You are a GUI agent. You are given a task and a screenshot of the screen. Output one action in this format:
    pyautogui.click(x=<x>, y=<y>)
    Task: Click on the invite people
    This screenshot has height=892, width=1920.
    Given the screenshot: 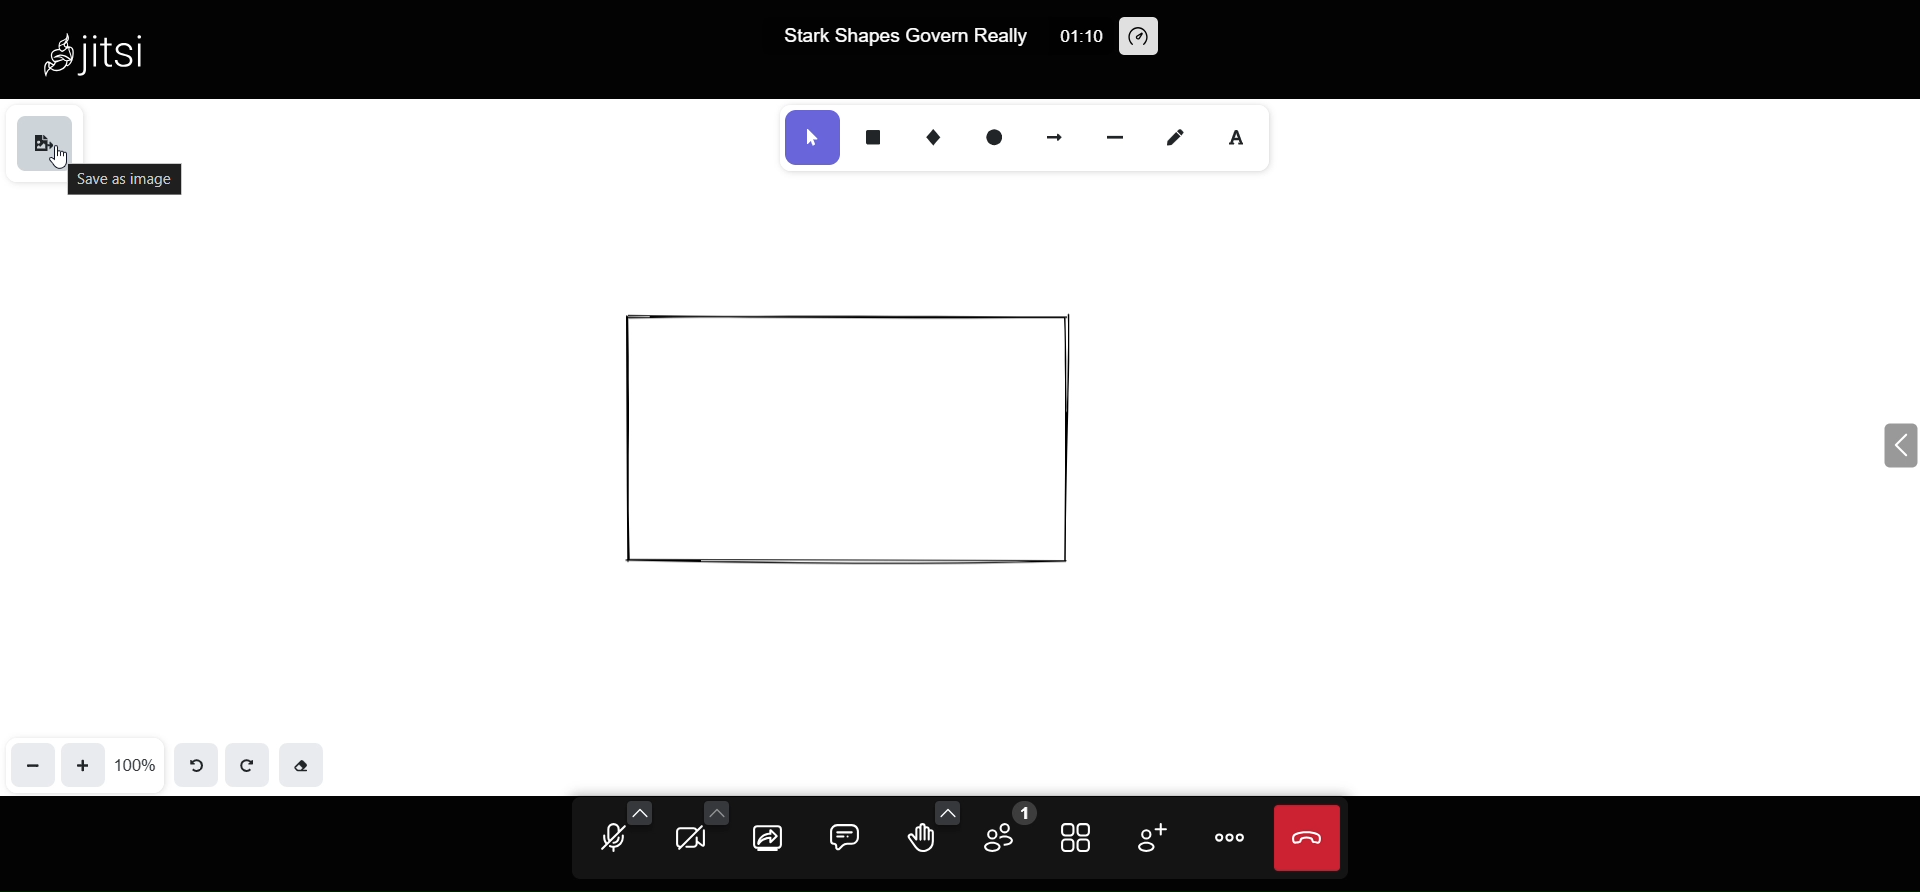 What is the action you would take?
    pyautogui.click(x=1150, y=839)
    